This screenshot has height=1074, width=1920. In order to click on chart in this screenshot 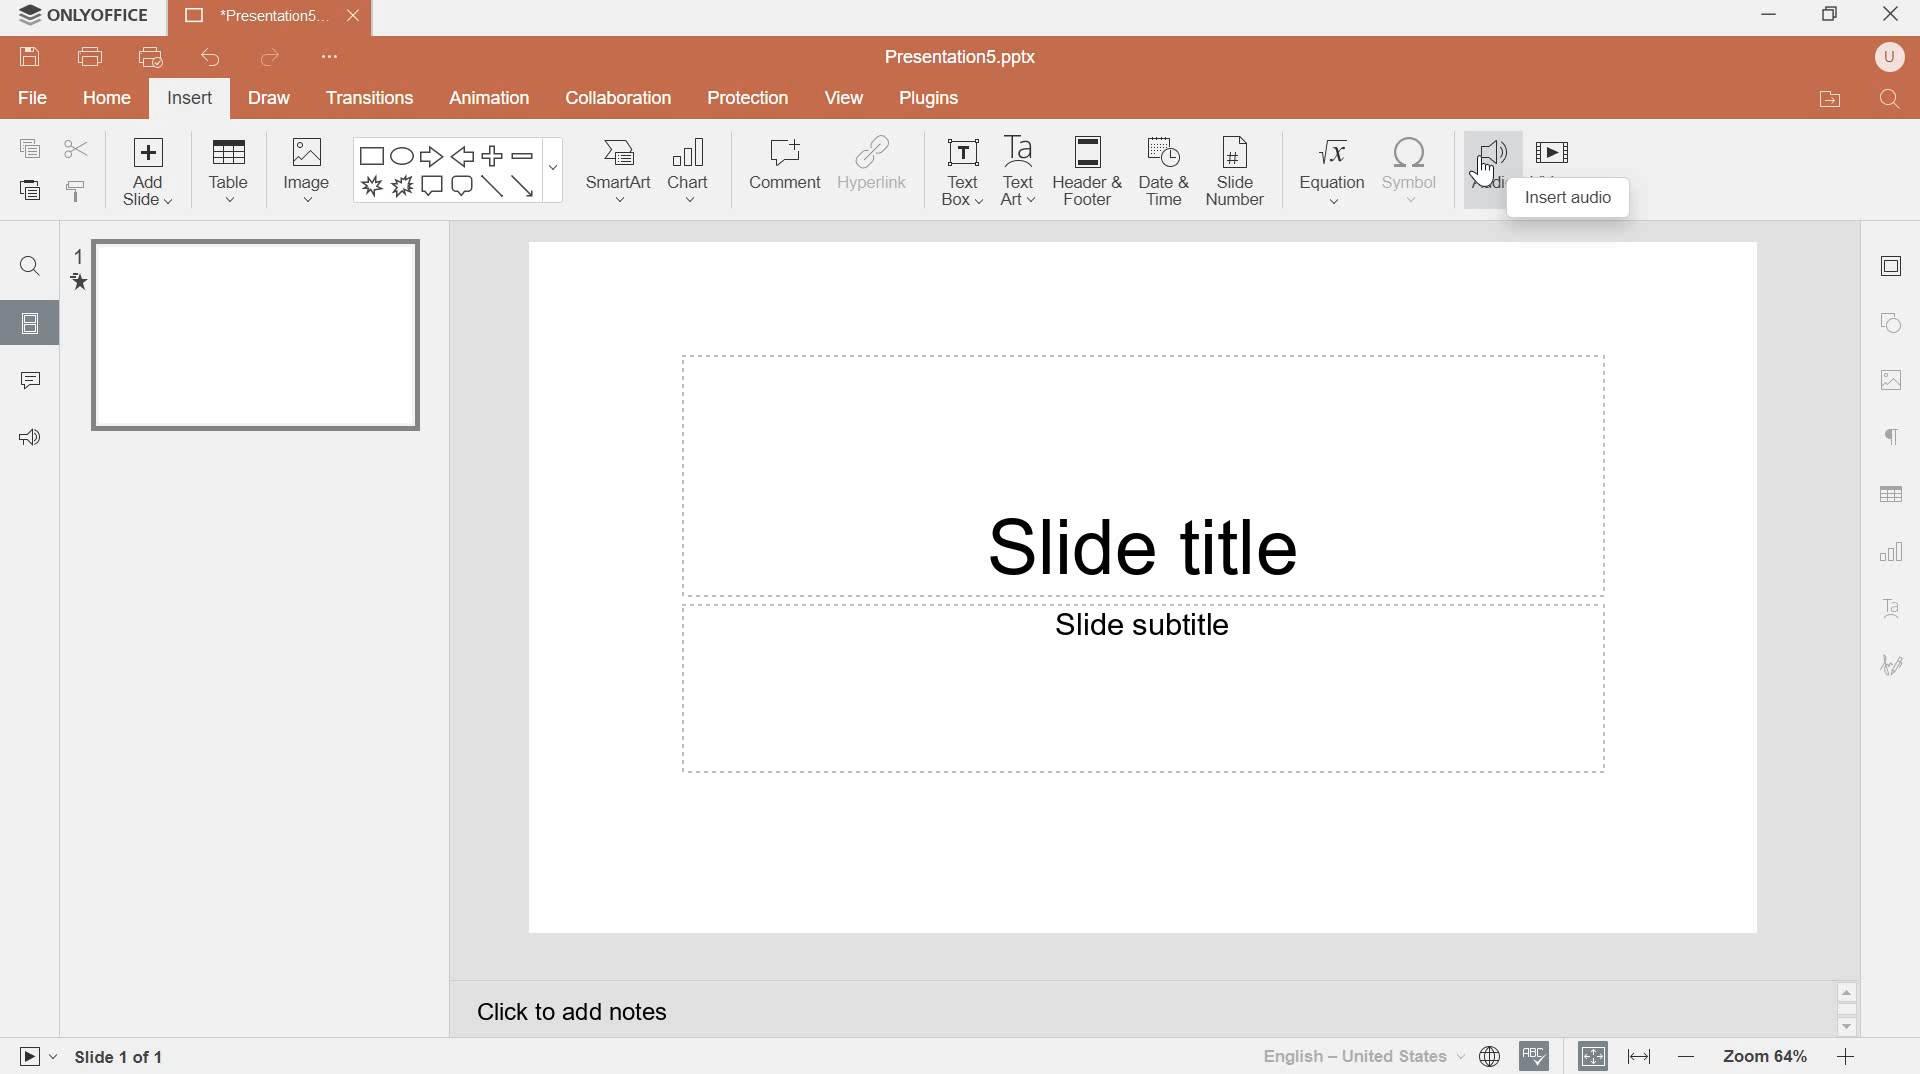, I will do `click(1894, 552)`.